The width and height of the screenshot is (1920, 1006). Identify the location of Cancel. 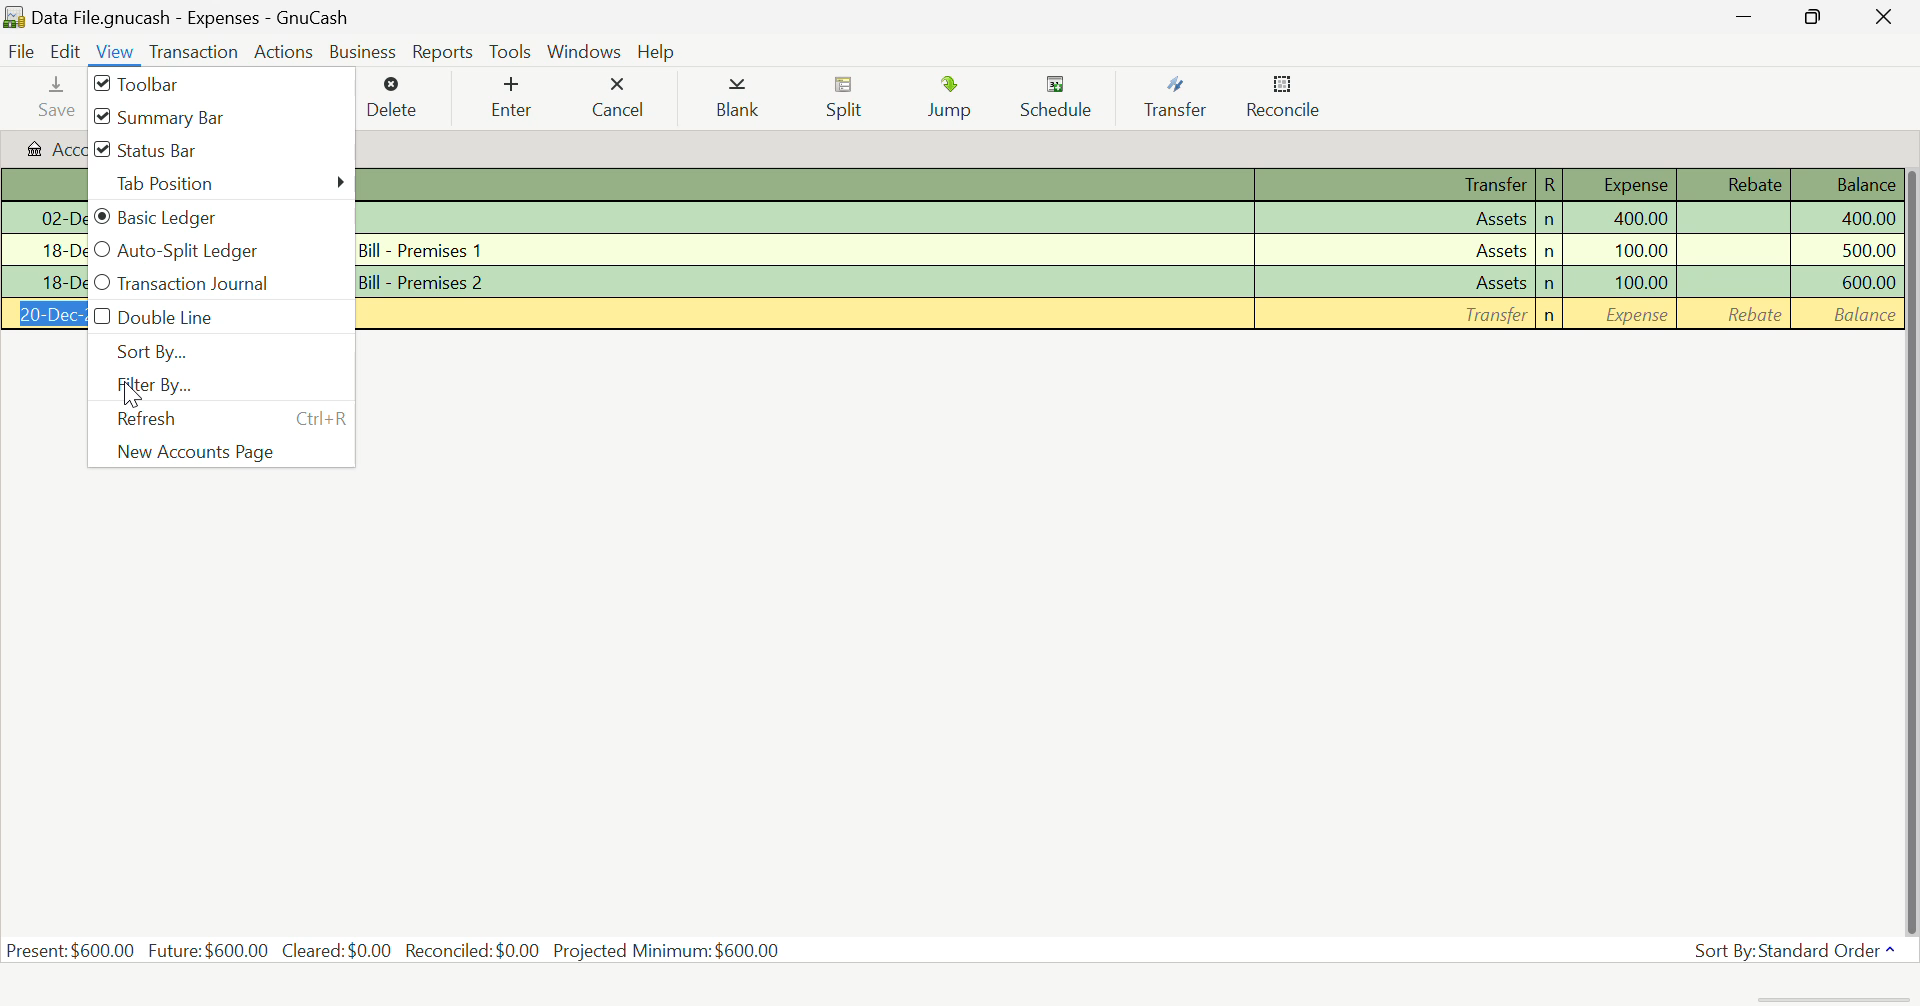
(623, 100).